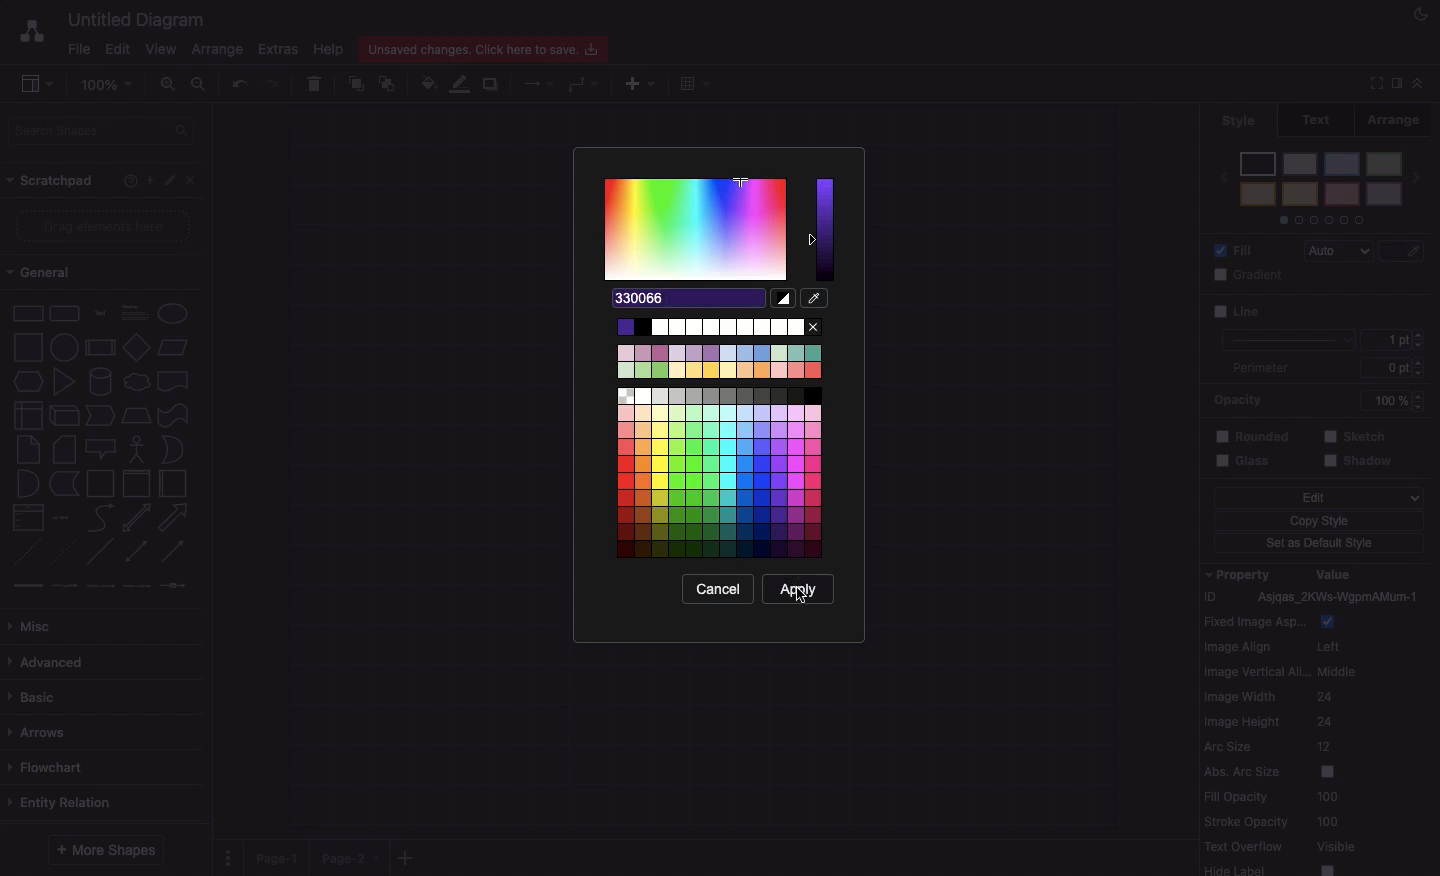 This screenshot has width=1440, height=876. I want to click on Fill, so click(1238, 249).